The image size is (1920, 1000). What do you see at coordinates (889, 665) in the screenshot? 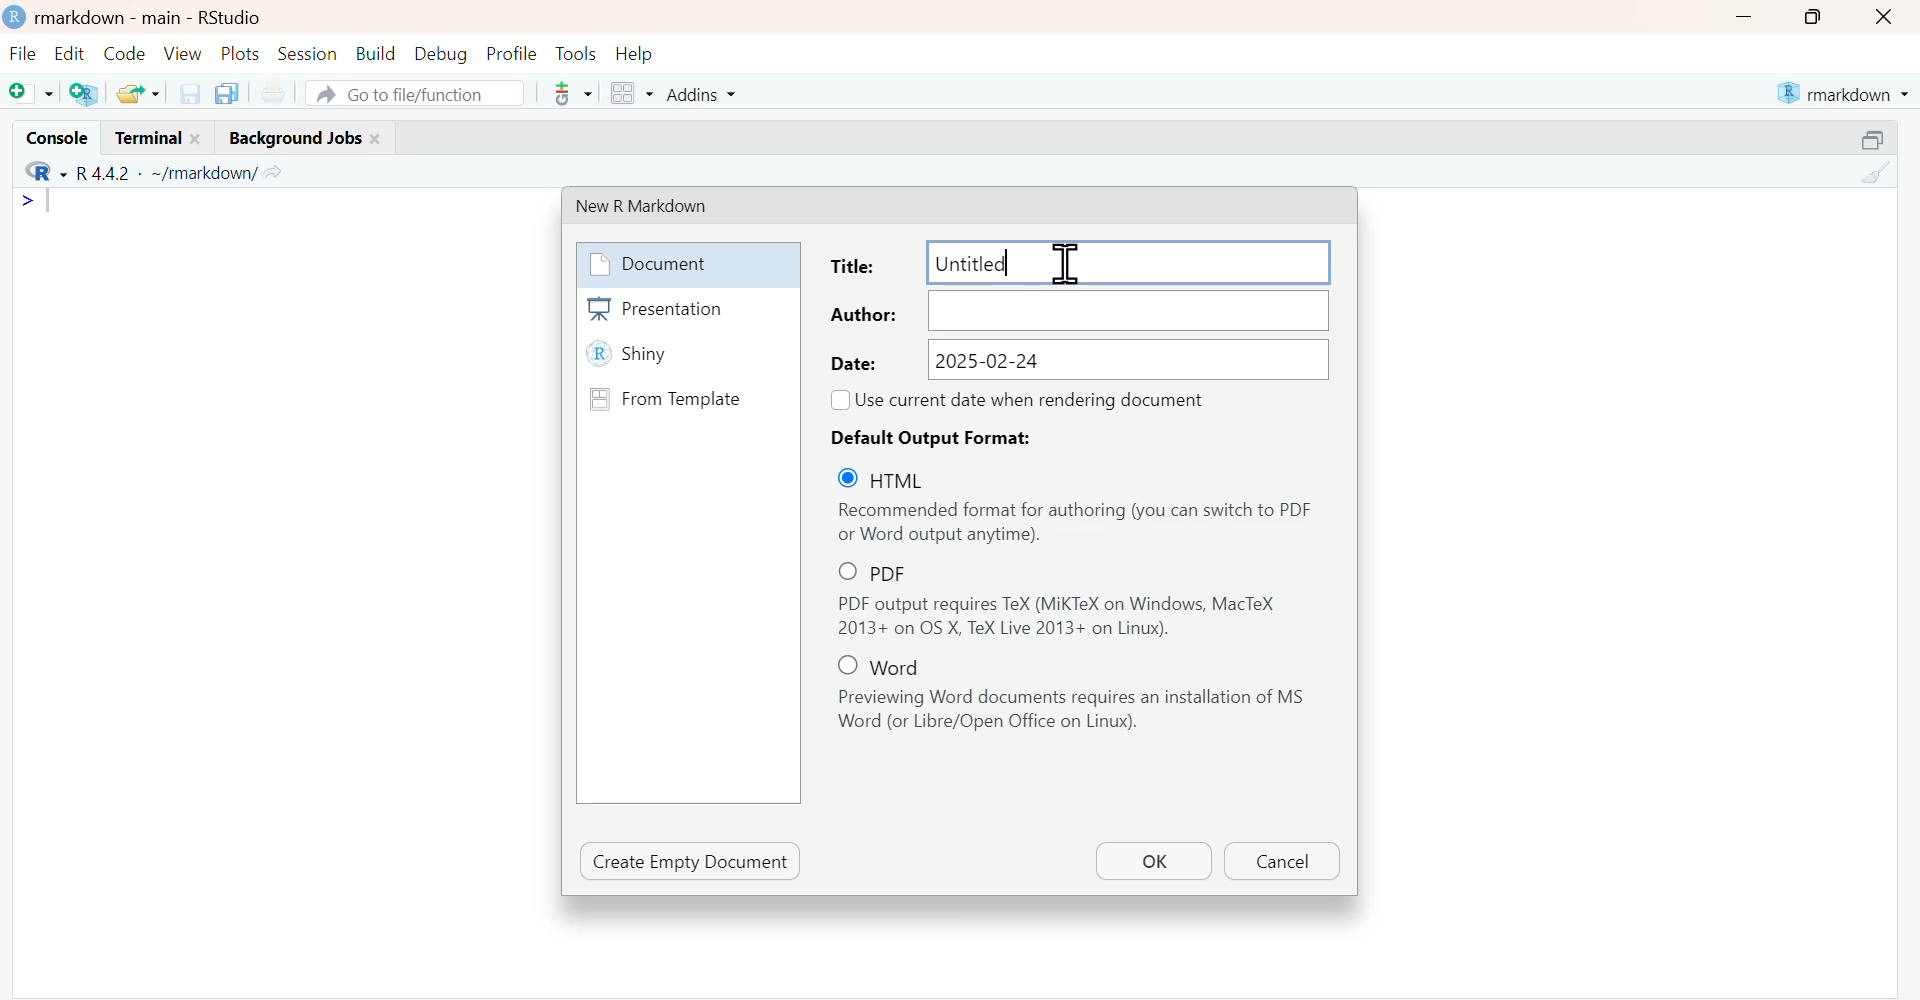
I see `word` at bounding box center [889, 665].